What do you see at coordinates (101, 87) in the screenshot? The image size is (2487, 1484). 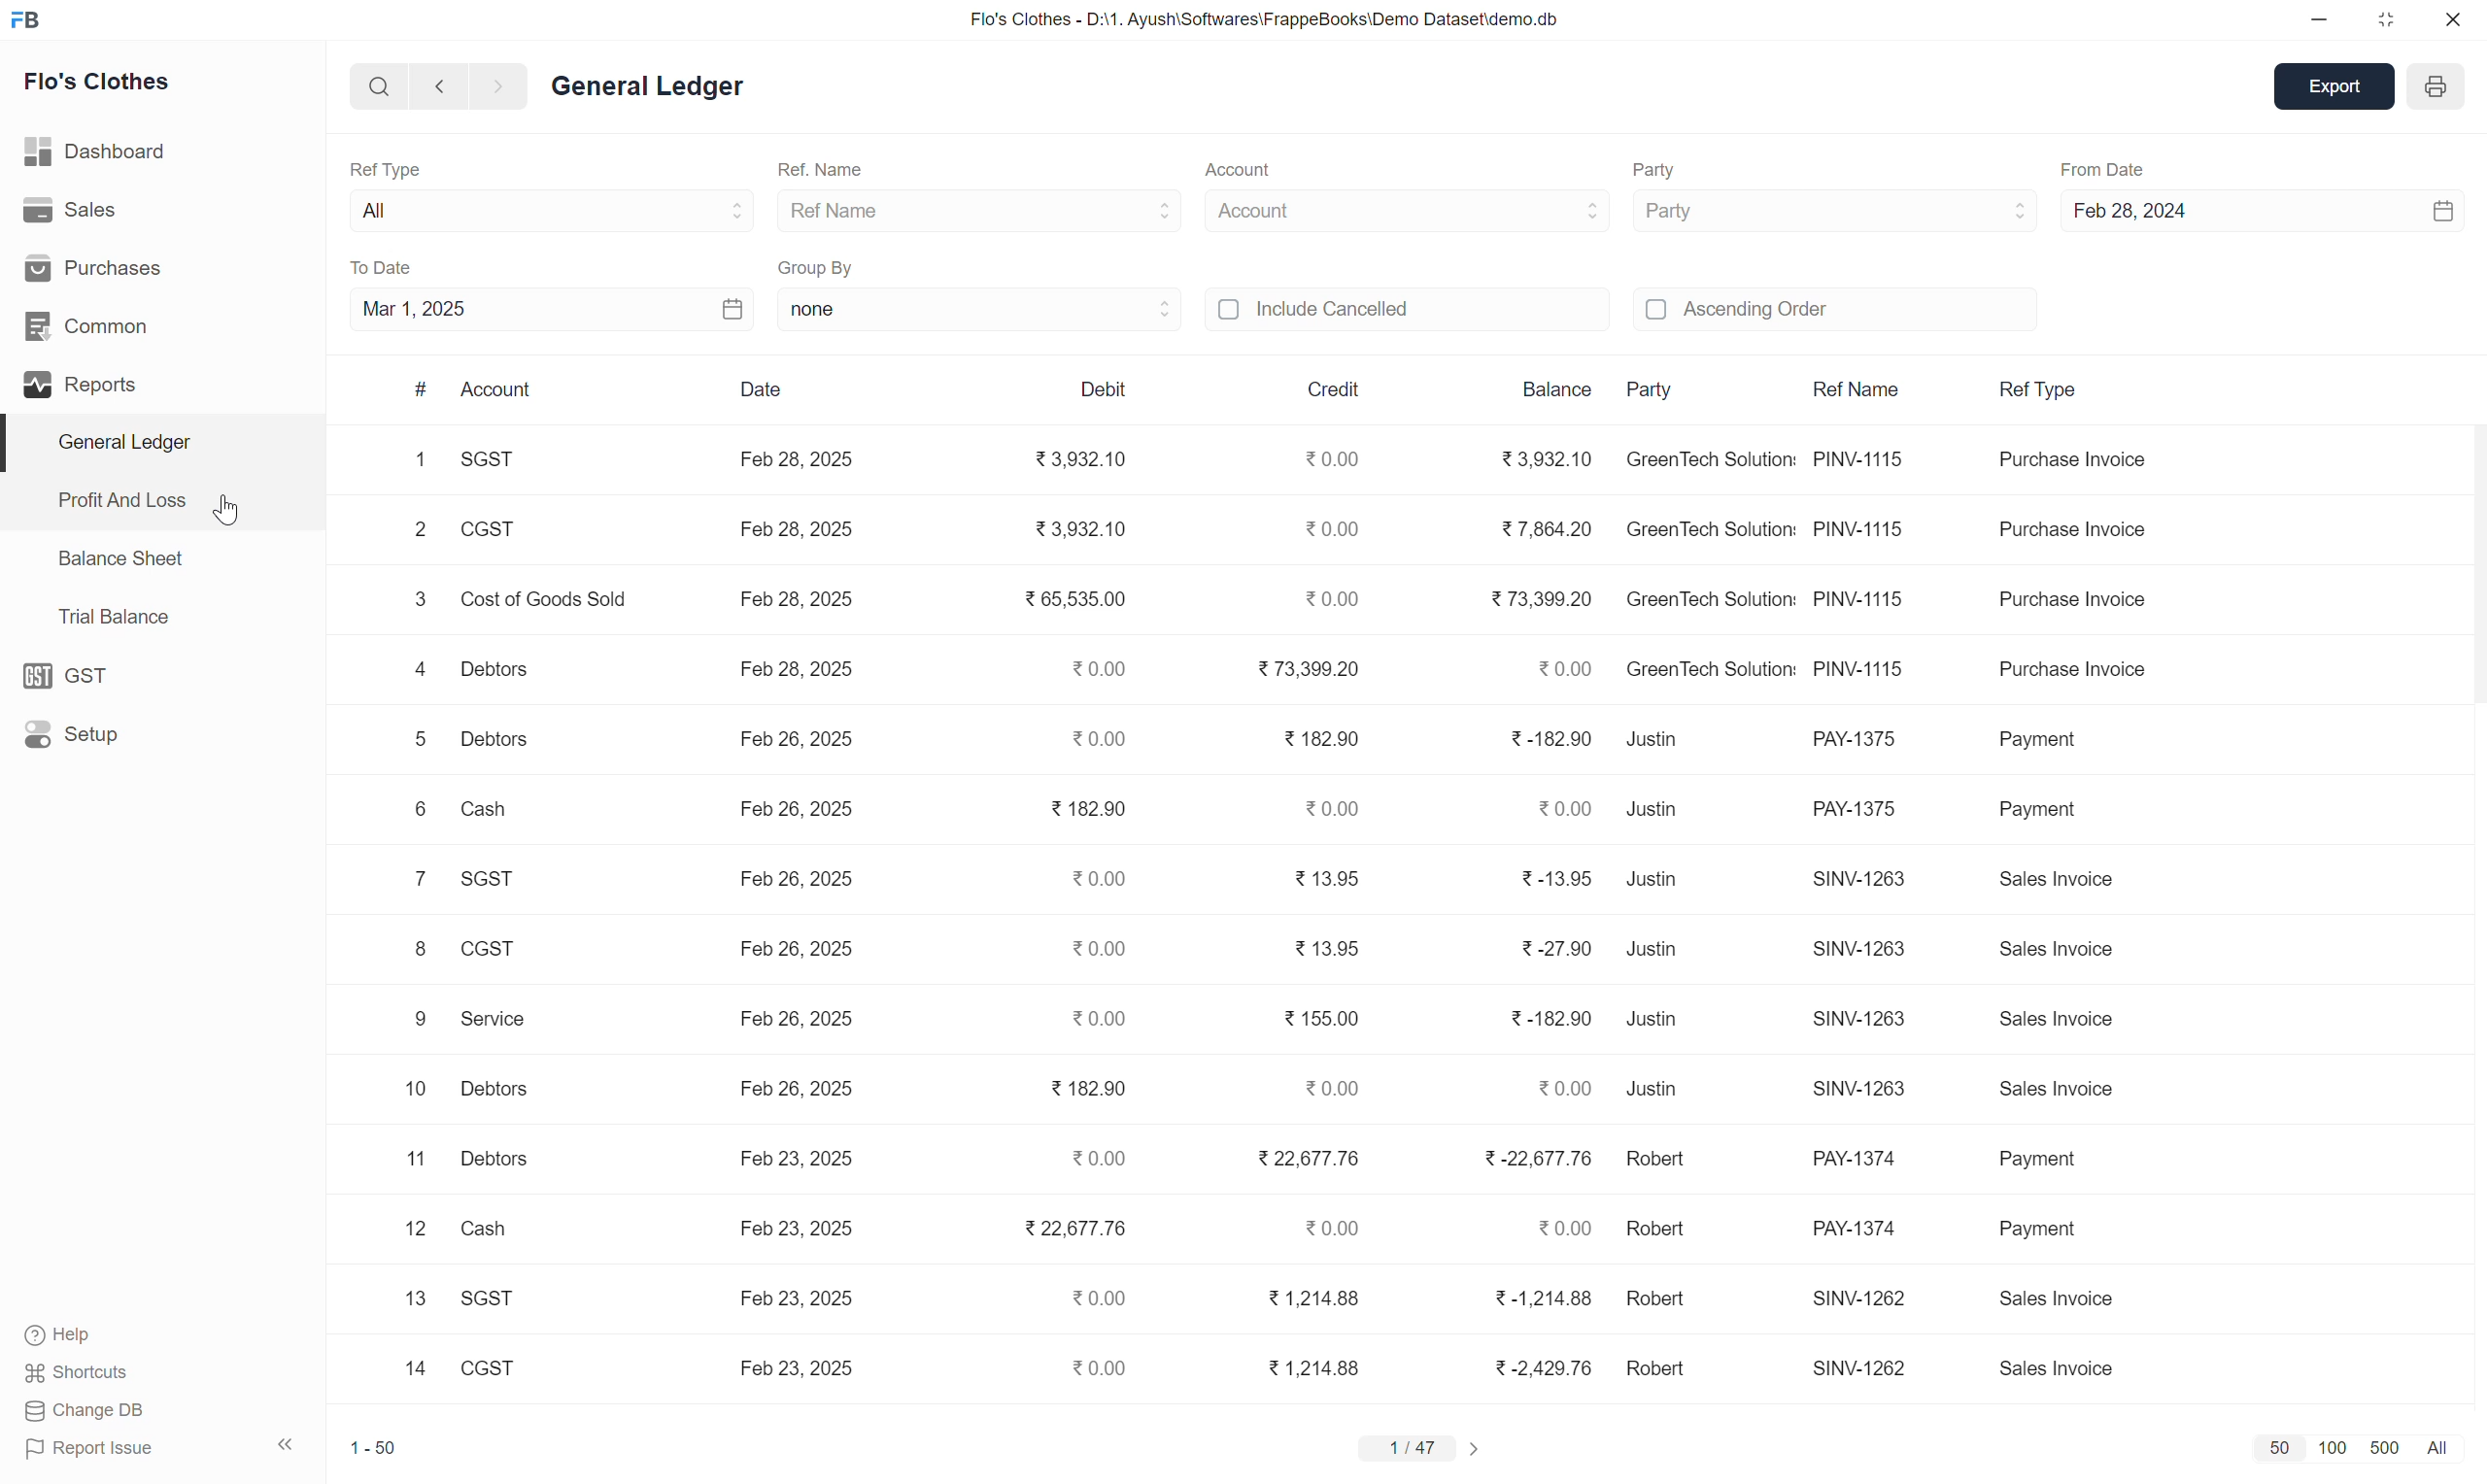 I see `Flo's Clothes` at bounding box center [101, 87].